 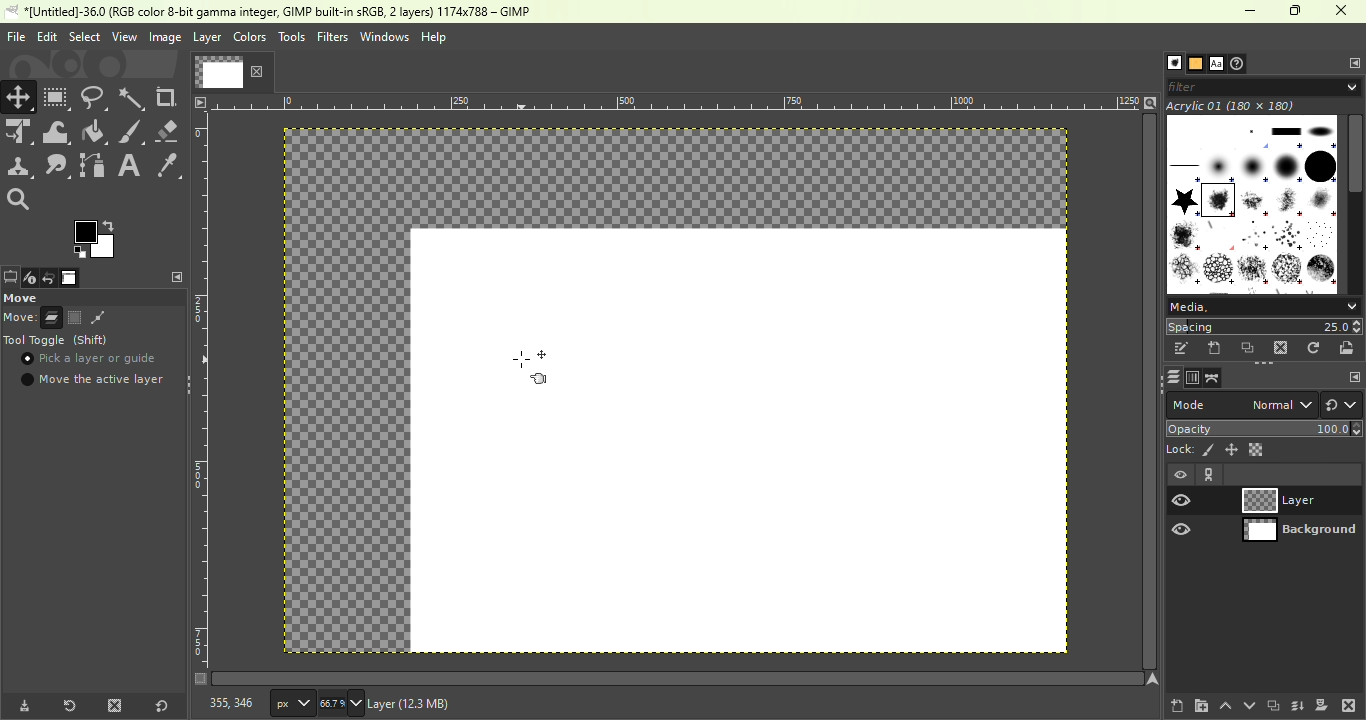 What do you see at coordinates (22, 707) in the screenshot?
I see `Save tool preset` at bounding box center [22, 707].